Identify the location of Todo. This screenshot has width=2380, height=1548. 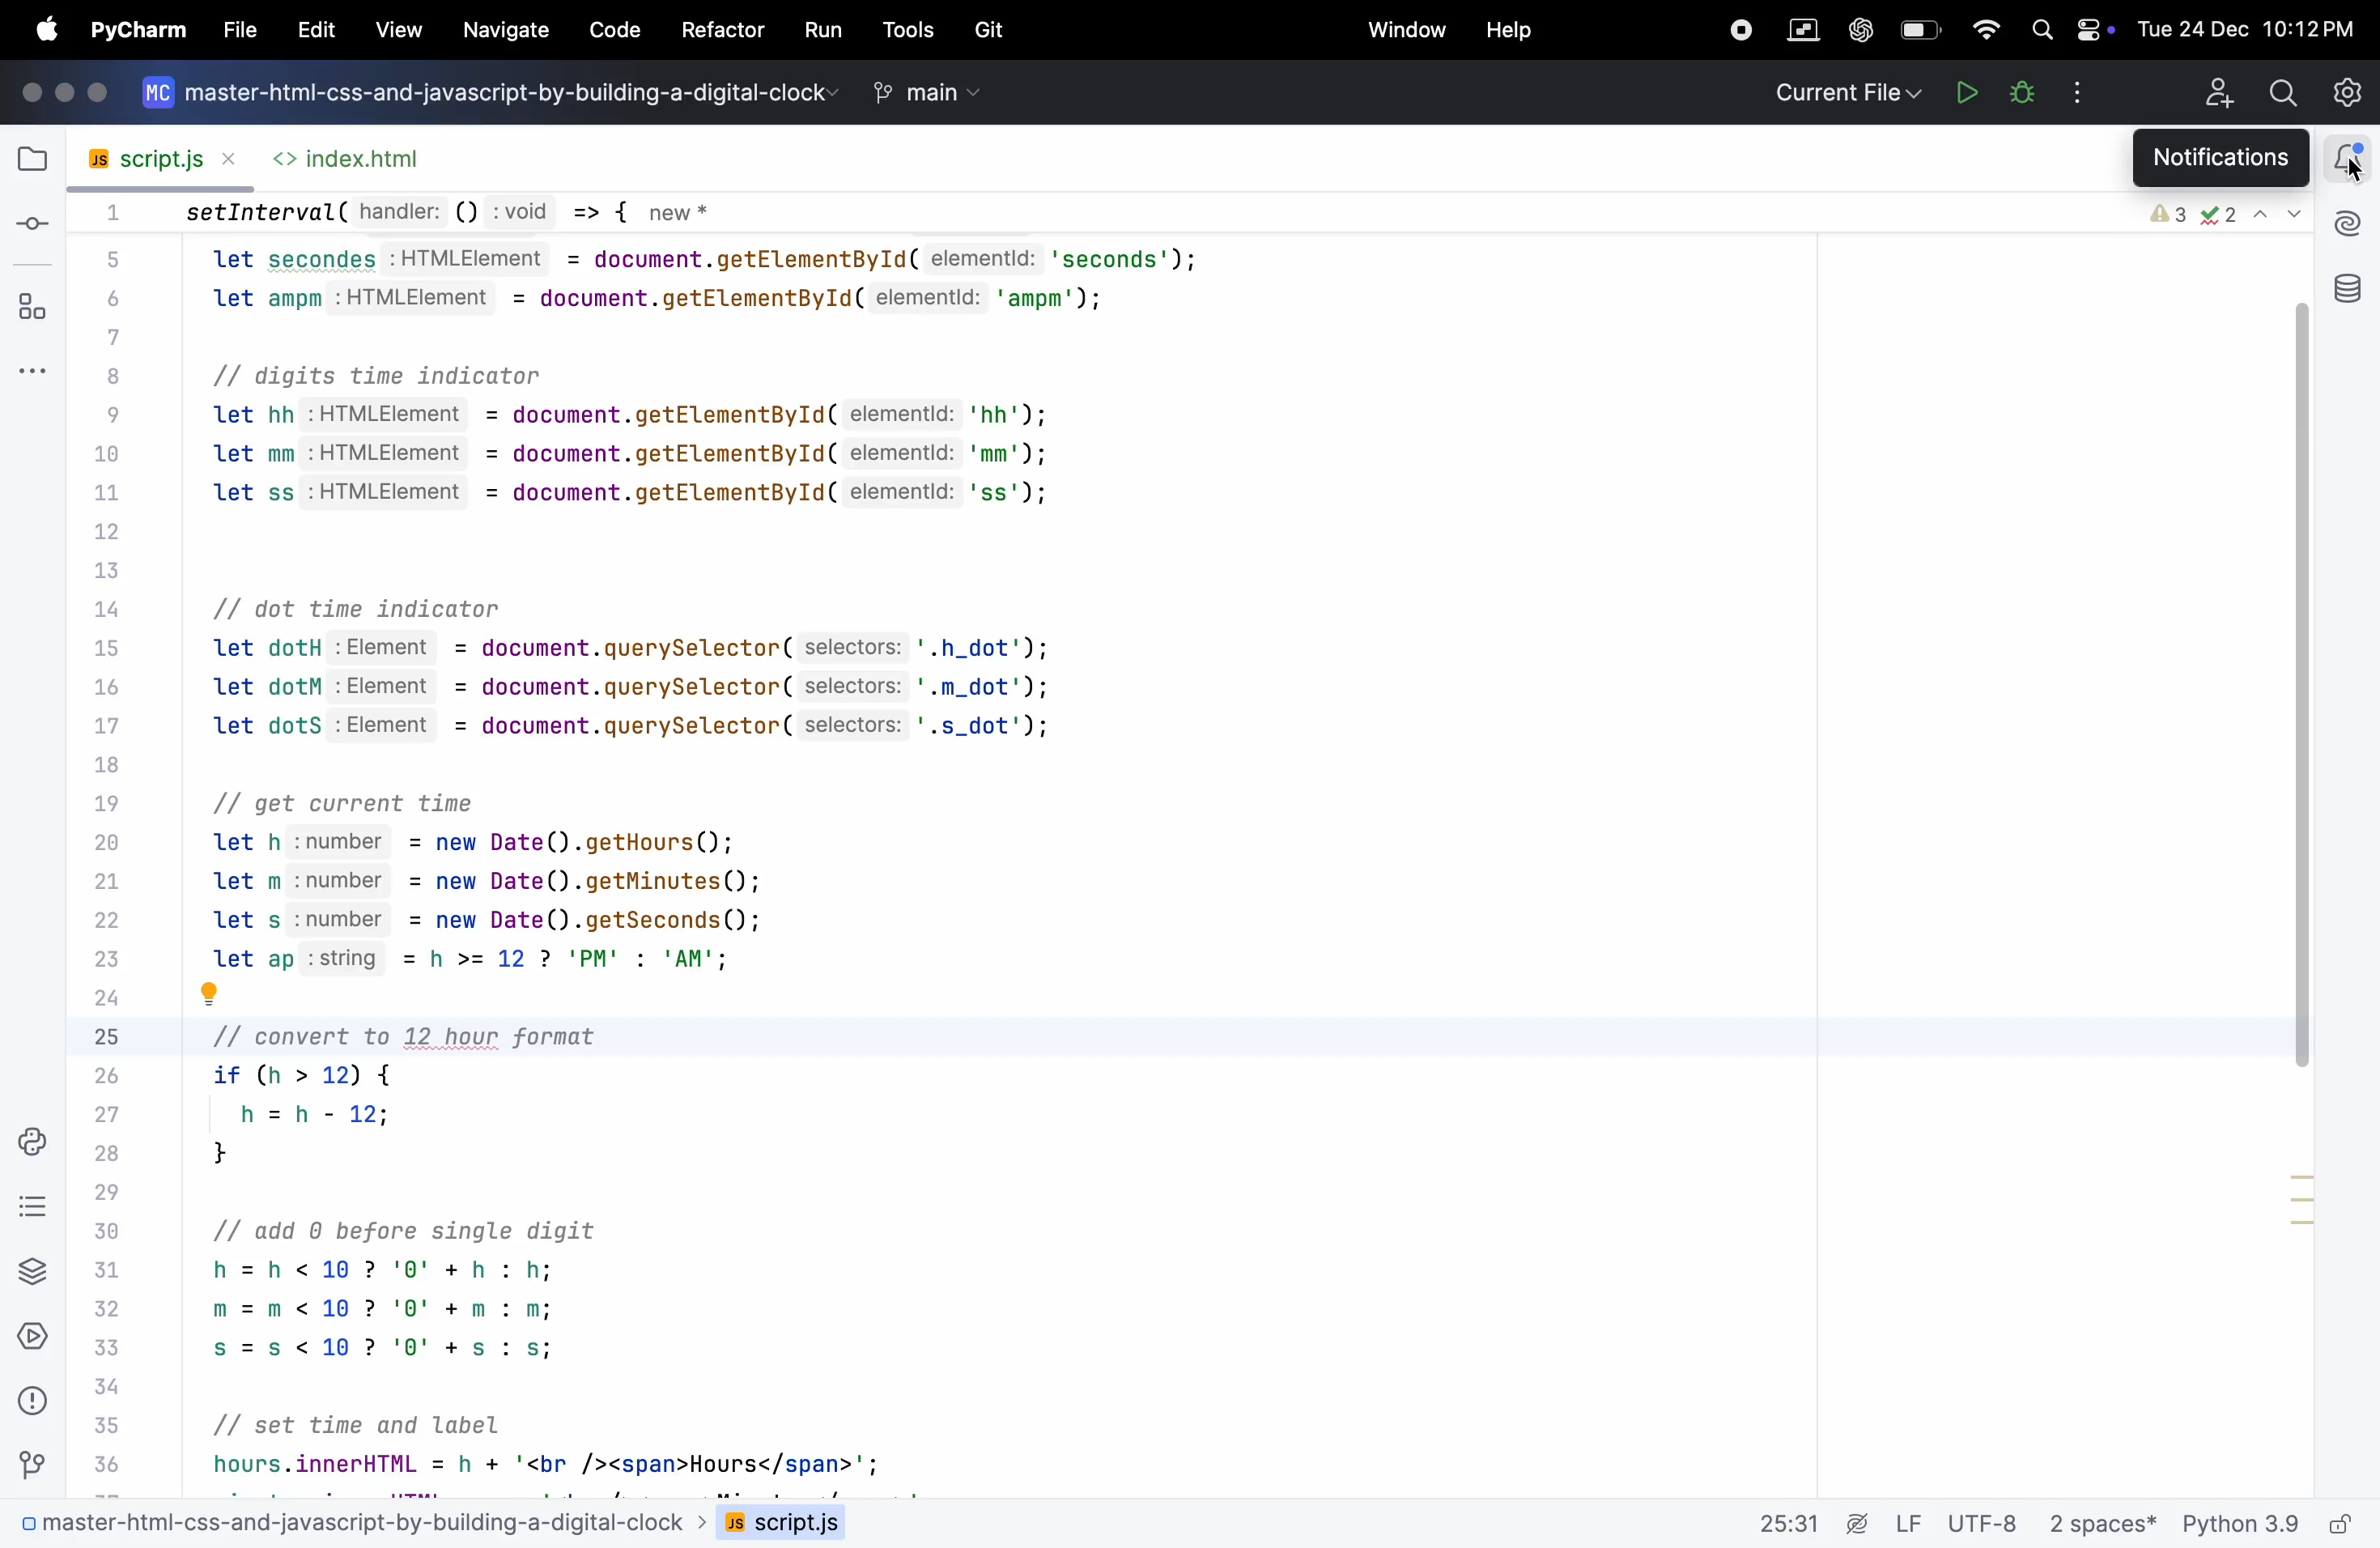
(30, 1210).